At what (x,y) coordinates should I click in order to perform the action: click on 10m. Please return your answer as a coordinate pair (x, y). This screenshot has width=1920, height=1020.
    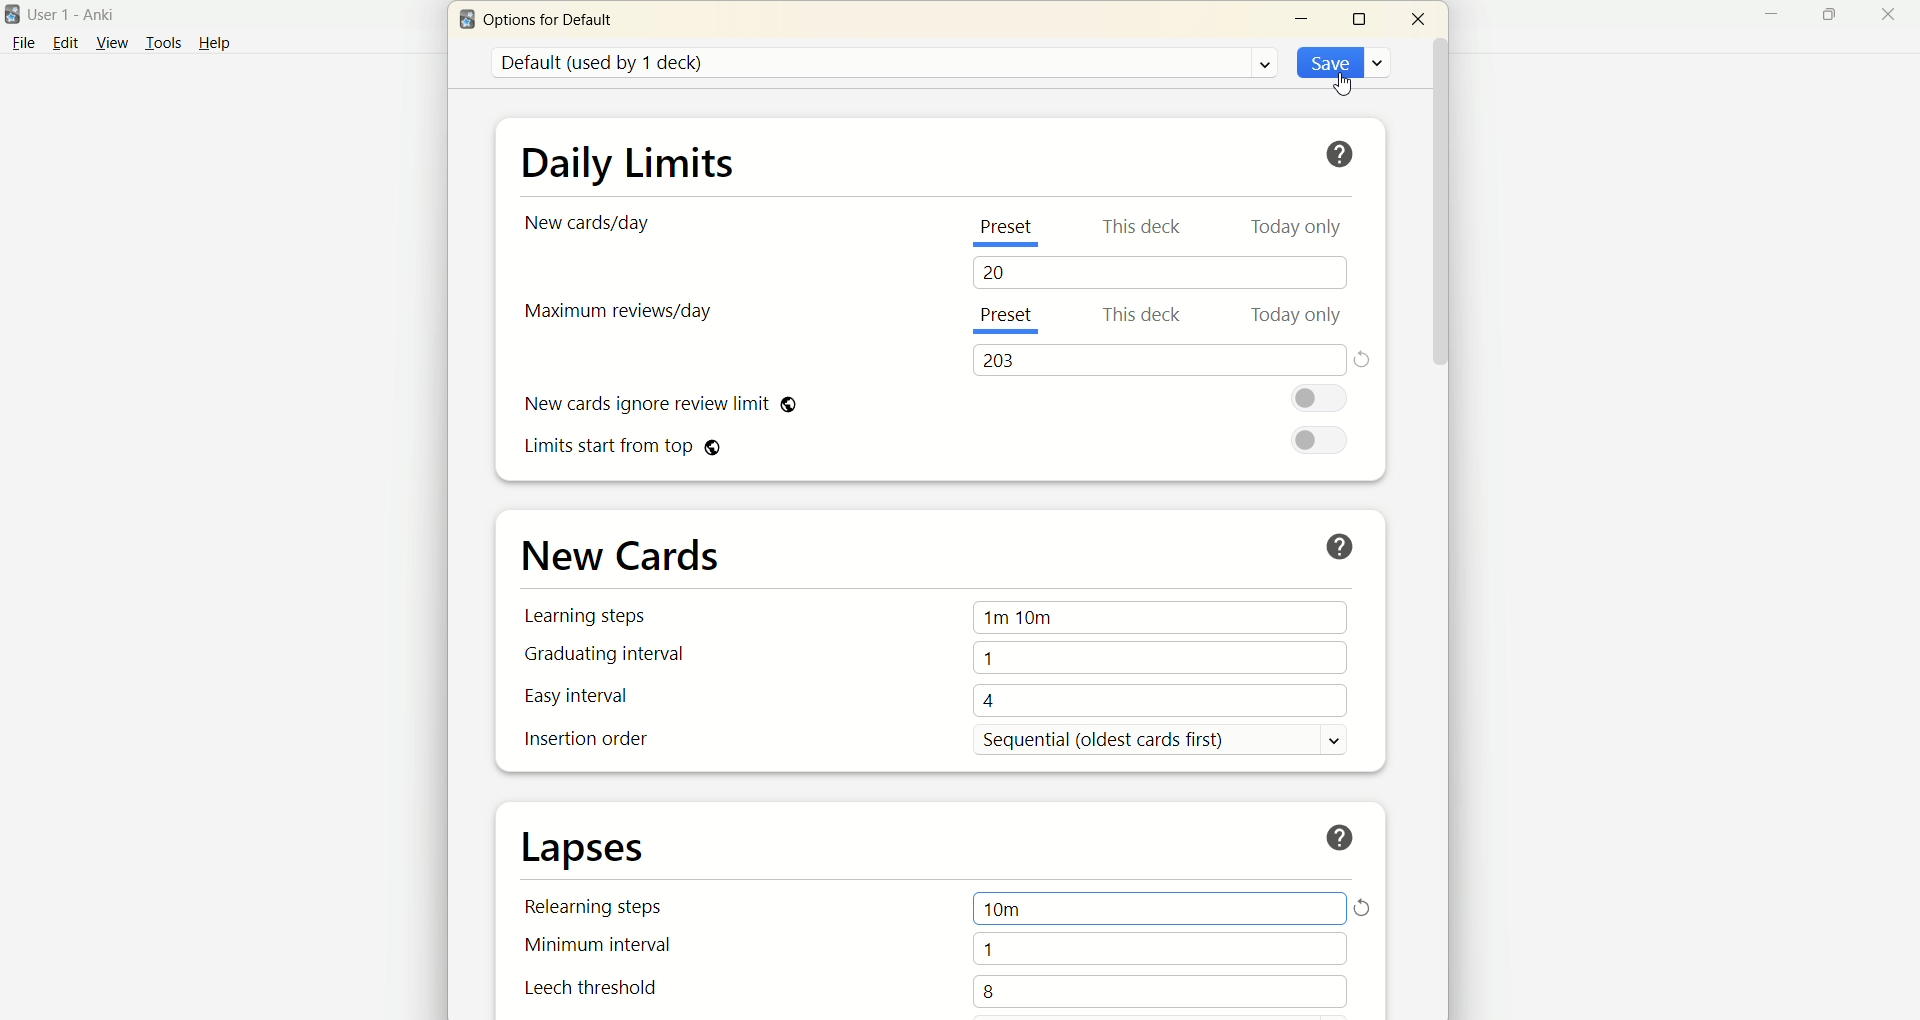
    Looking at the image, I should click on (1156, 910).